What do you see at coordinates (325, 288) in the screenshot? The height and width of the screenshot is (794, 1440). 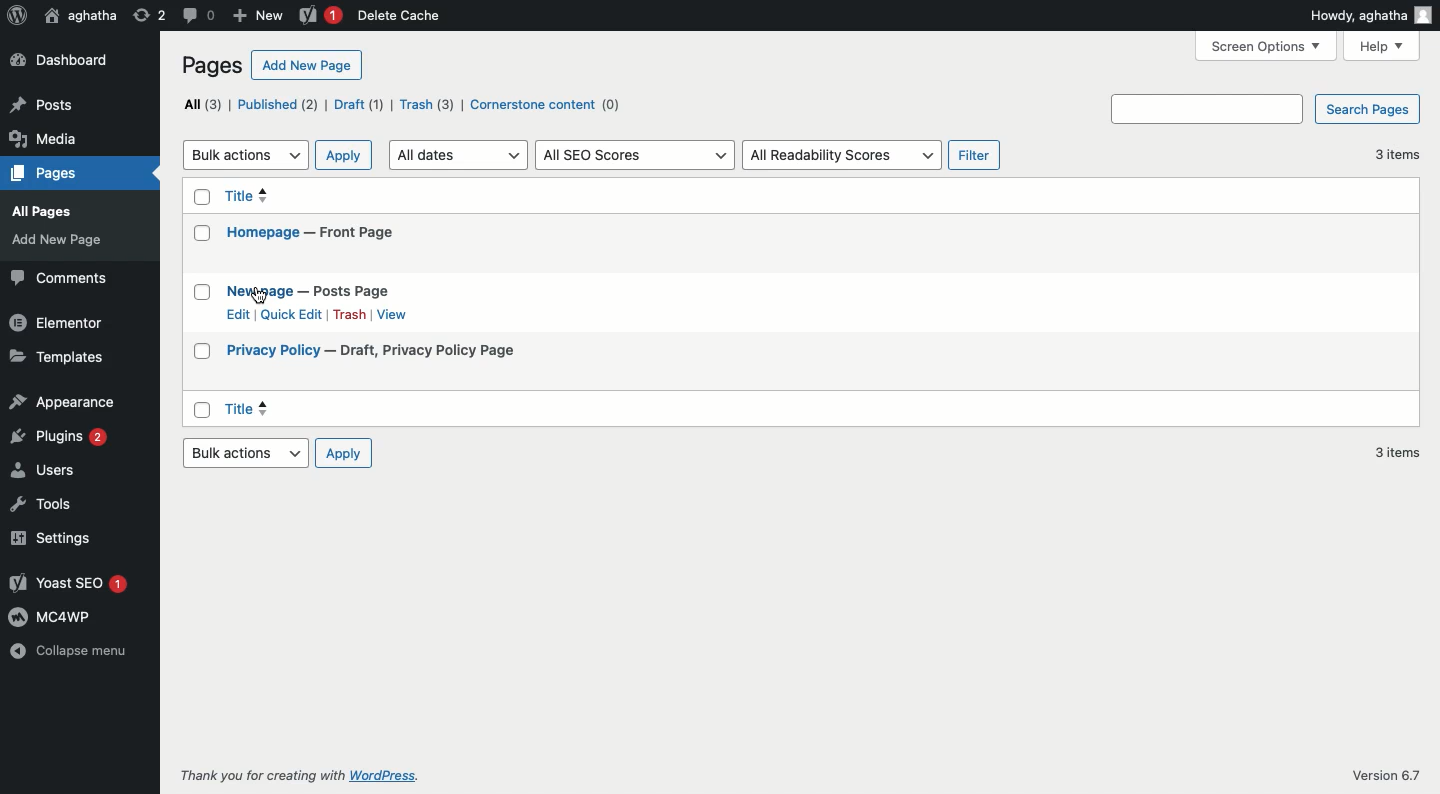 I see `new page- posts pages` at bounding box center [325, 288].